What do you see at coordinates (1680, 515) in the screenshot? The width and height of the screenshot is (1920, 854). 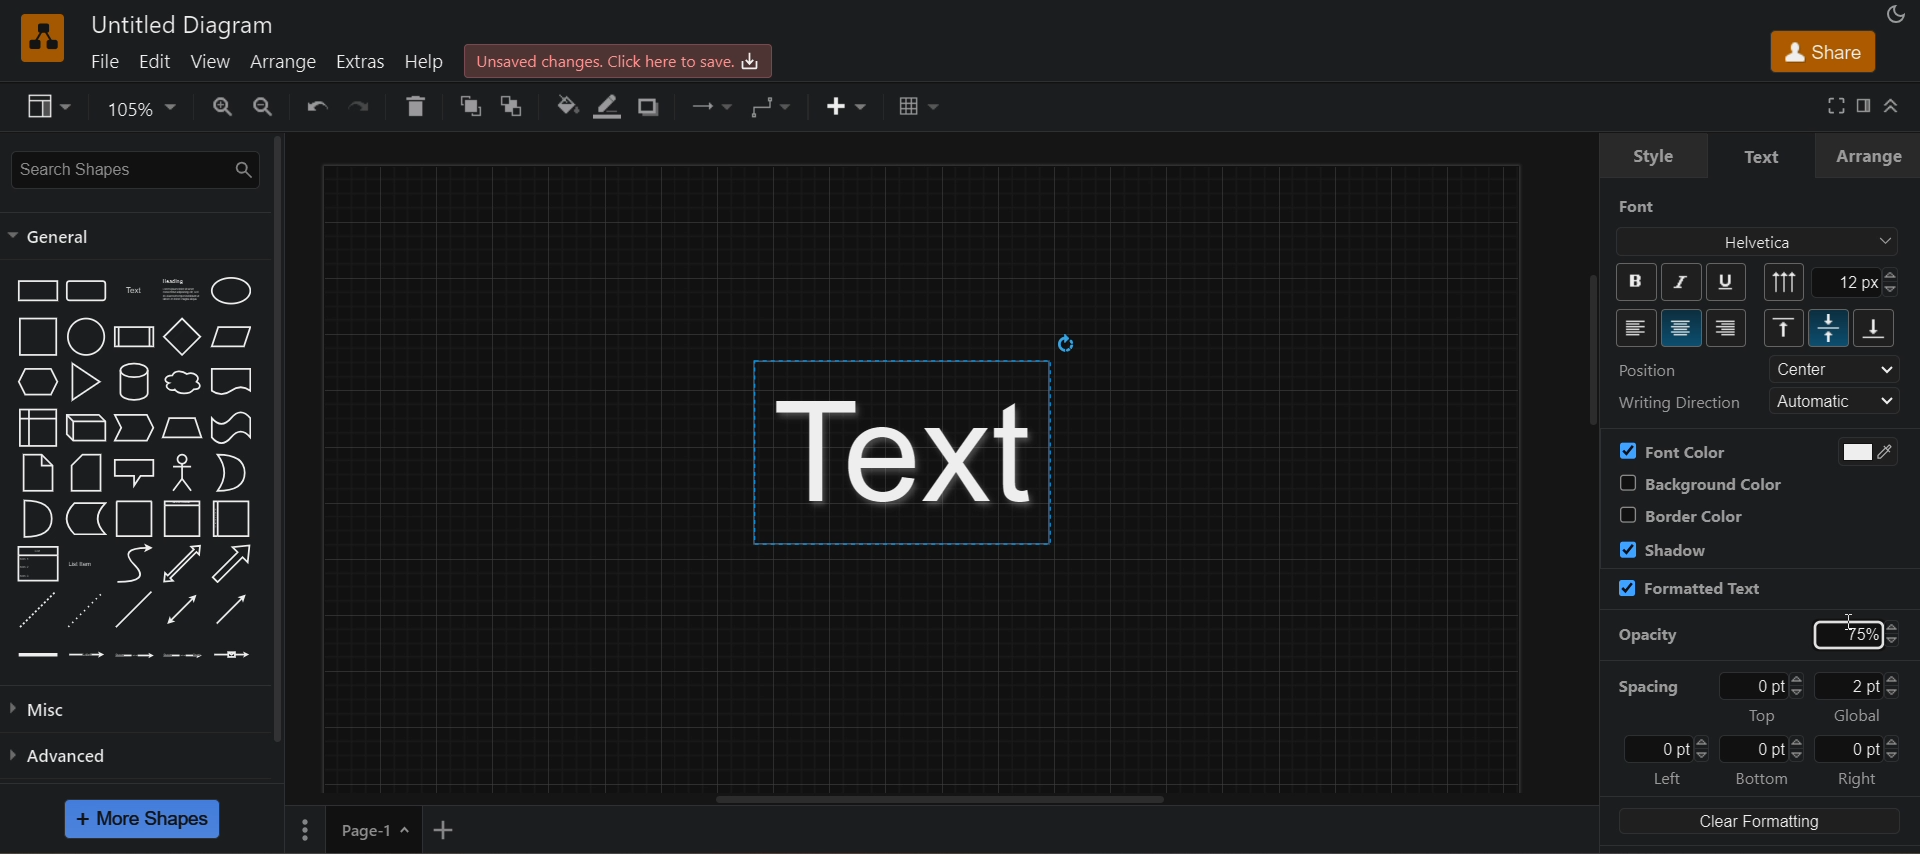 I see `border color` at bounding box center [1680, 515].